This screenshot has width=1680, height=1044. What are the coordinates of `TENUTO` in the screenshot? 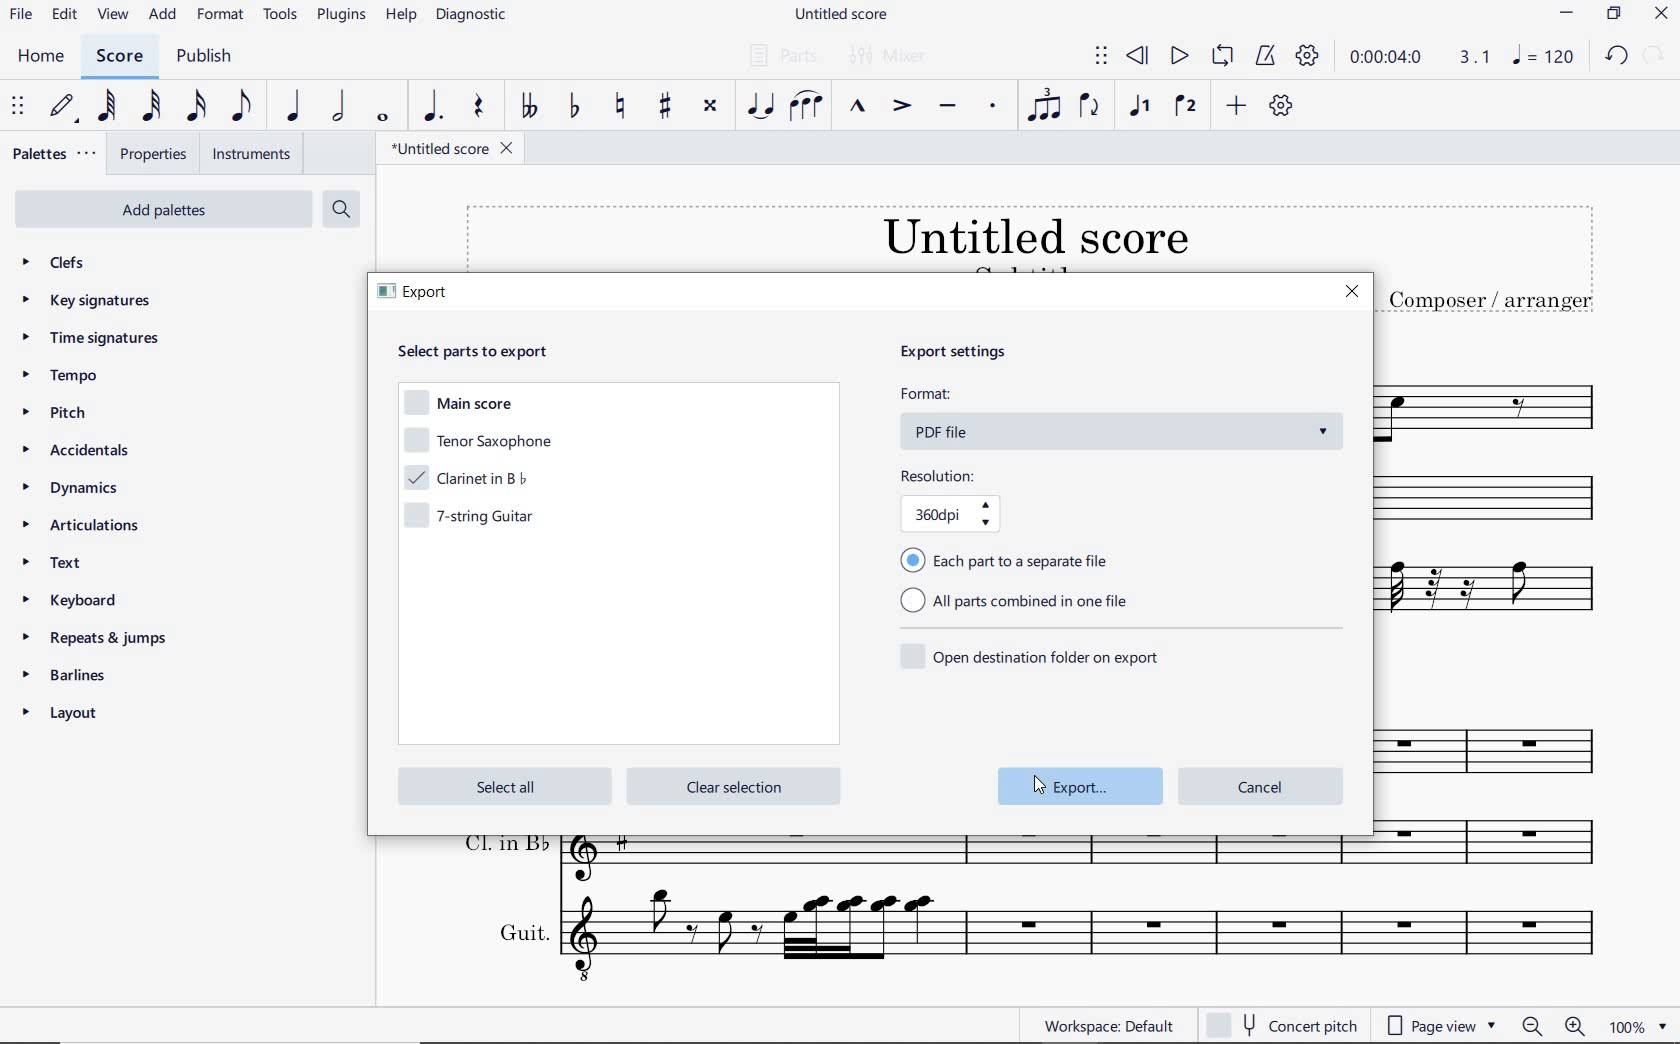 It's located at (949, 106).